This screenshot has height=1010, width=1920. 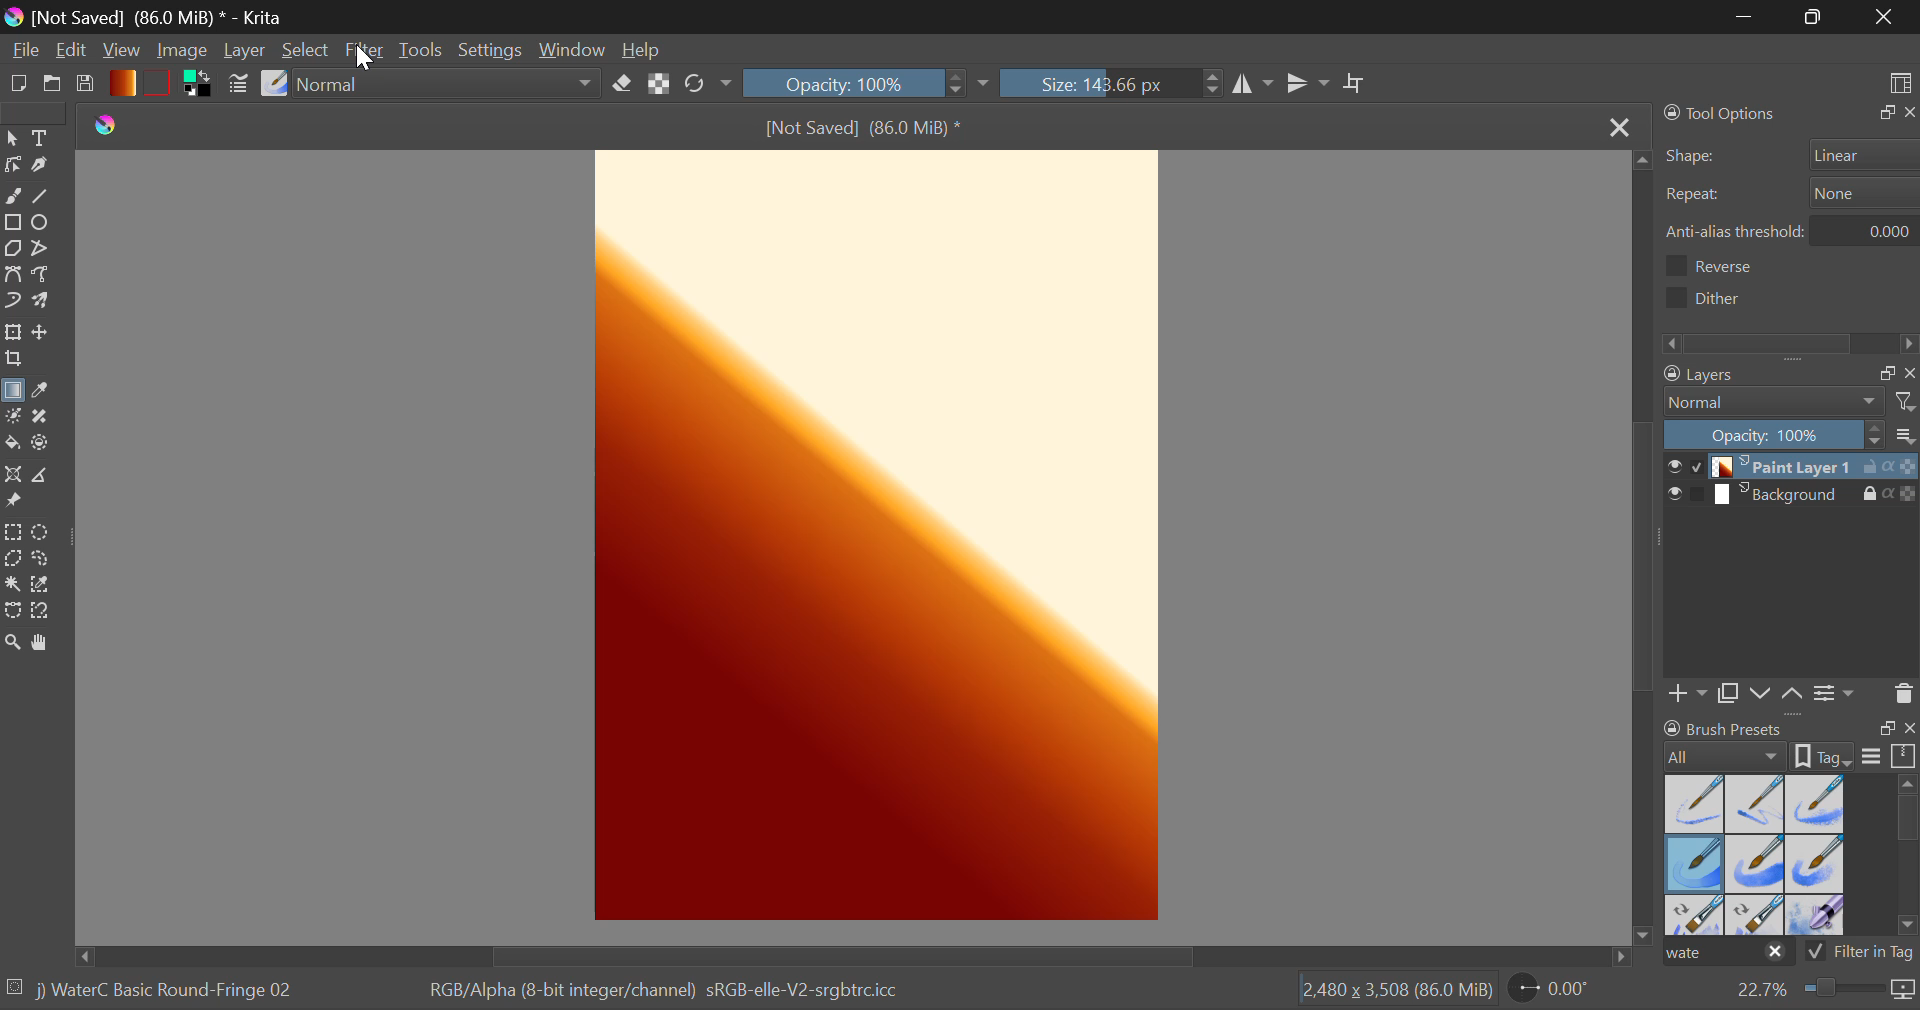 What do you see at coordinates (1118, 84) in the screenshot?
I see `Brush Size` at bounding box center [1118, 84].